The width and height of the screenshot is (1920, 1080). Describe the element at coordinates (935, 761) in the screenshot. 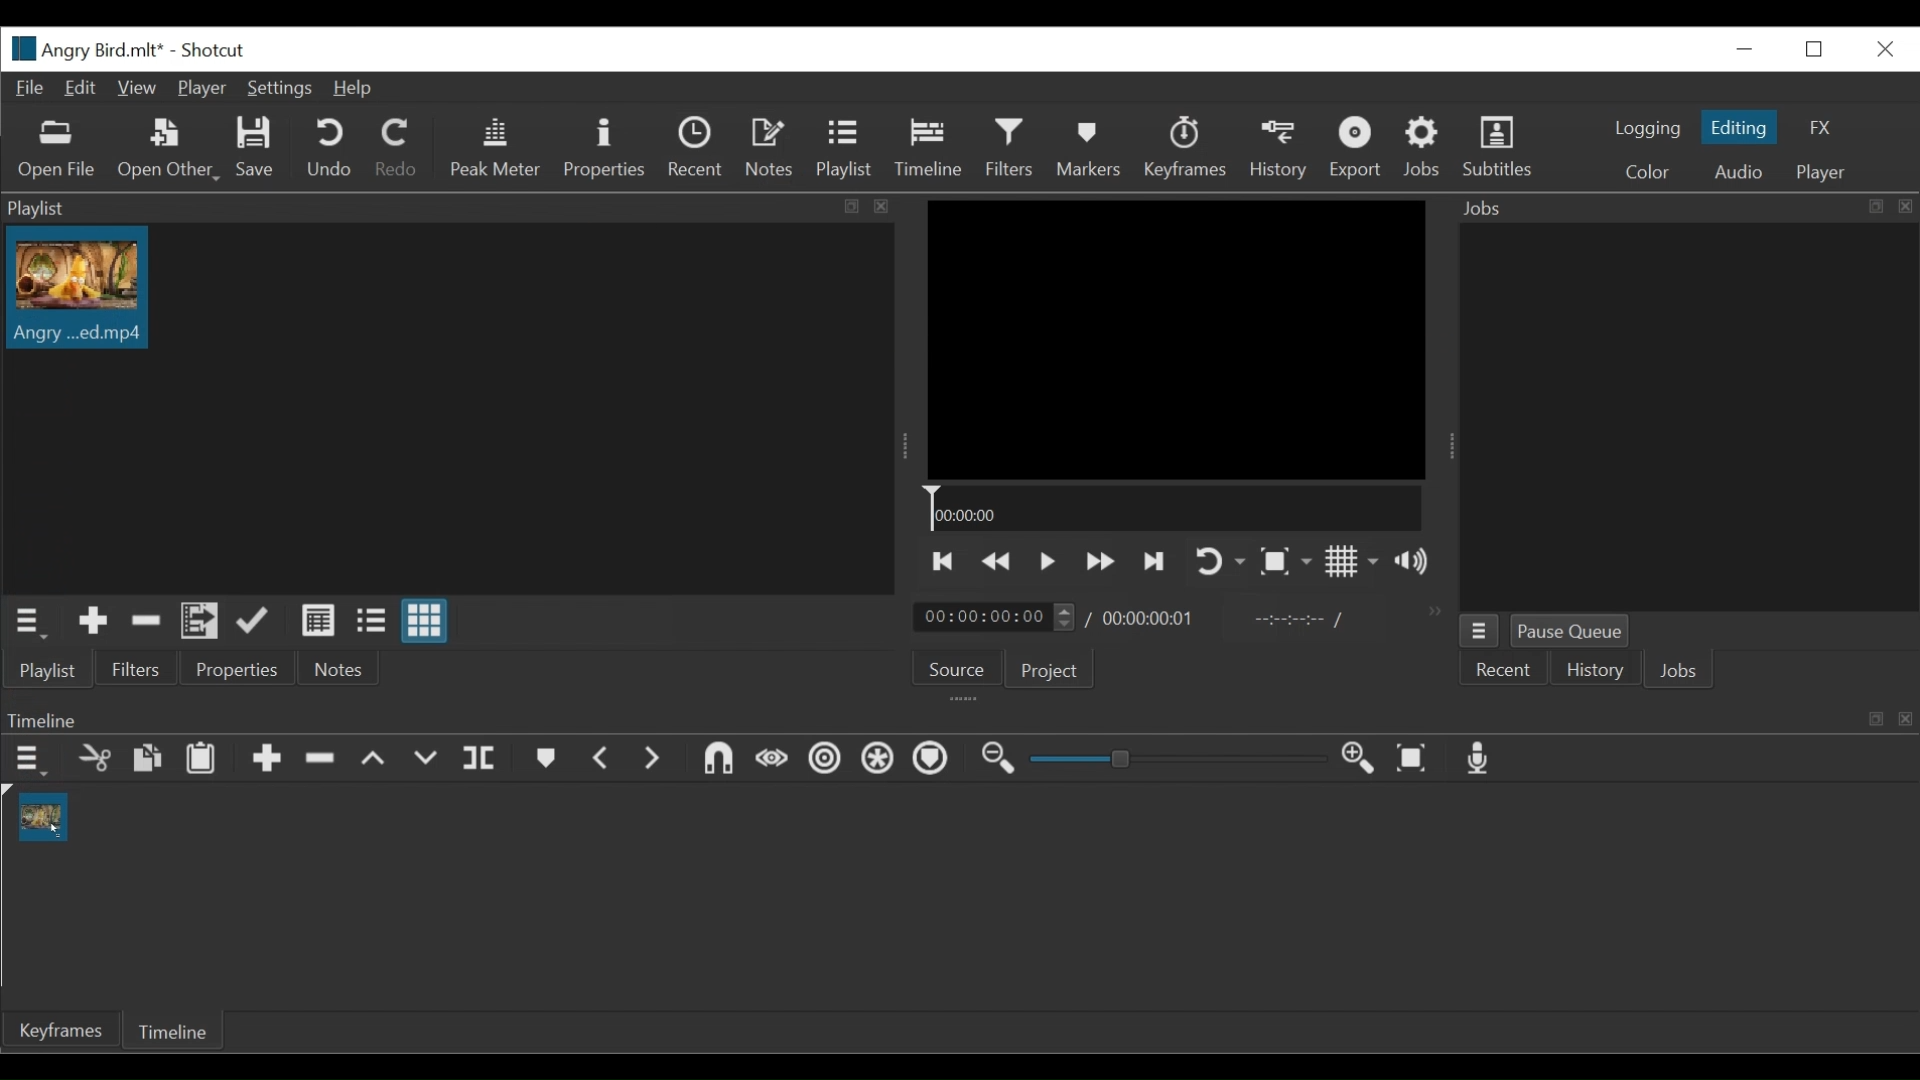

I see `Ripple Markers` at that location.